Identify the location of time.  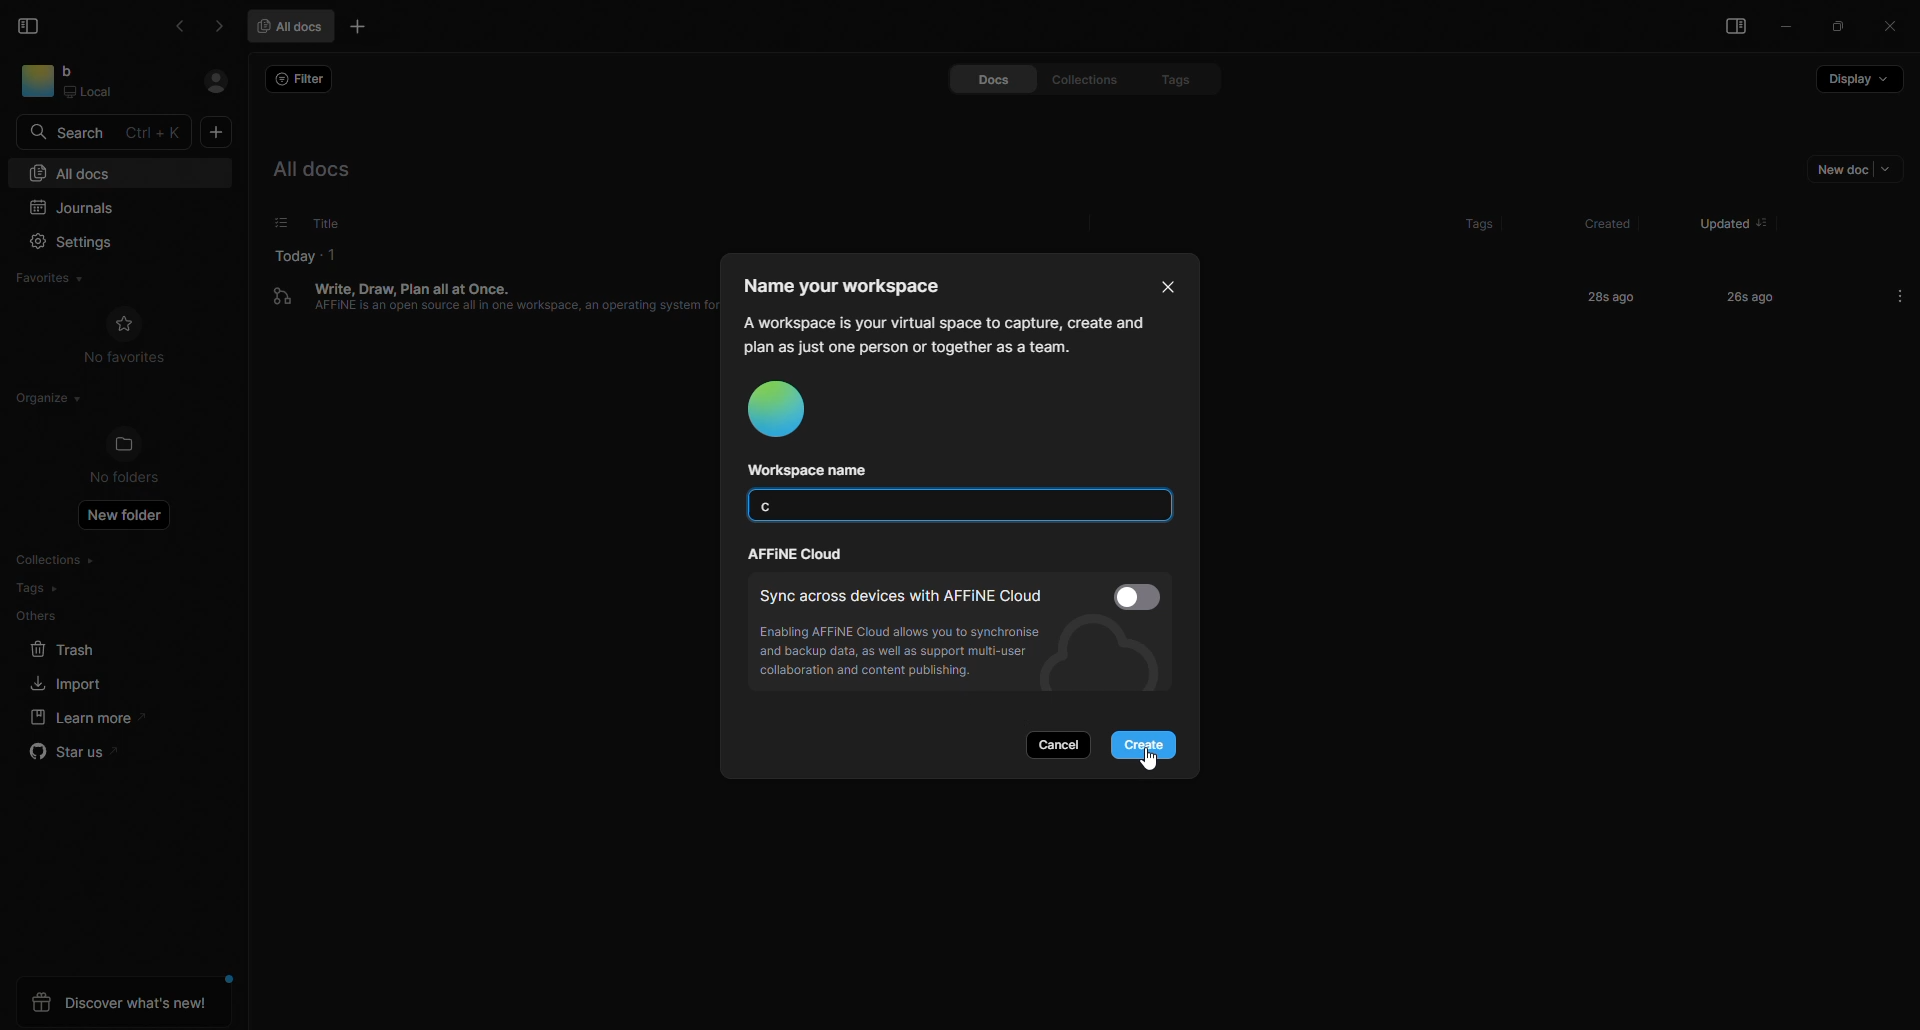
(1606, 296).